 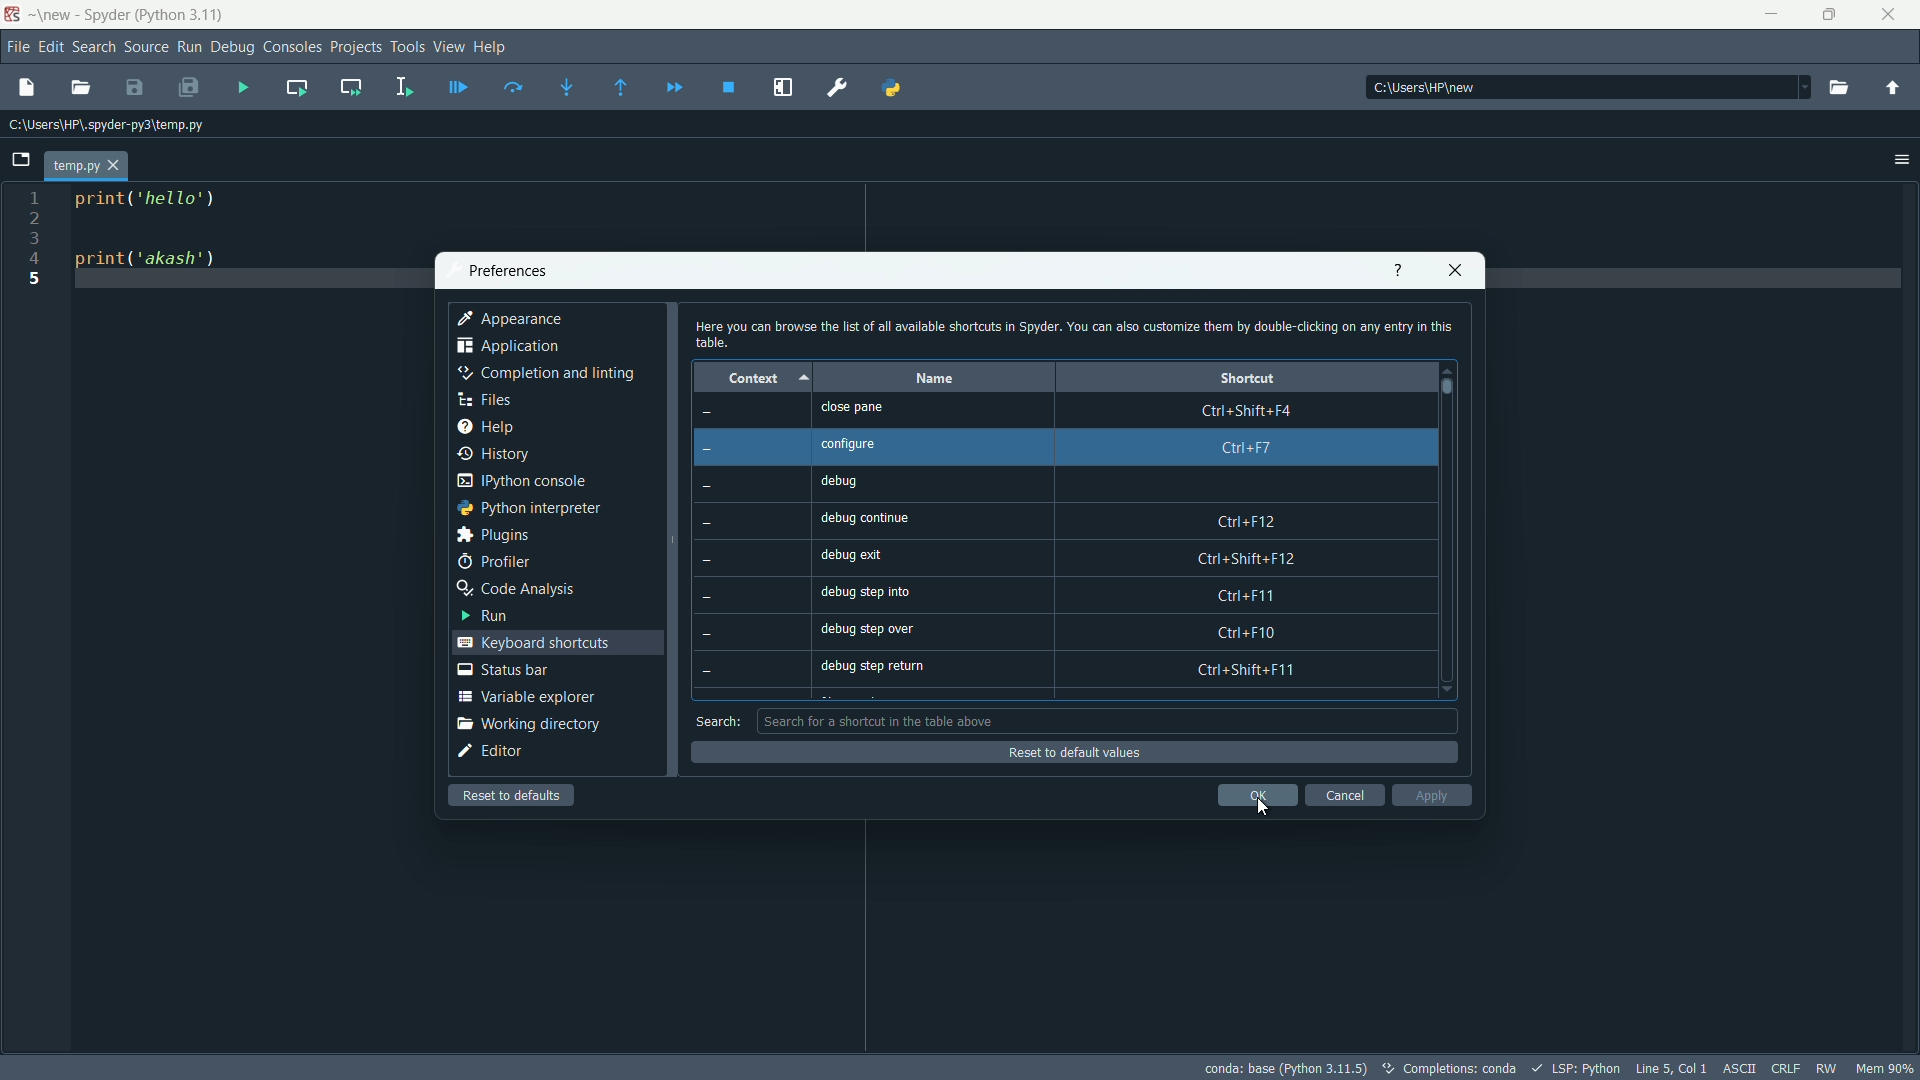 I want to click on rw, so click(x=1827, y=1069).